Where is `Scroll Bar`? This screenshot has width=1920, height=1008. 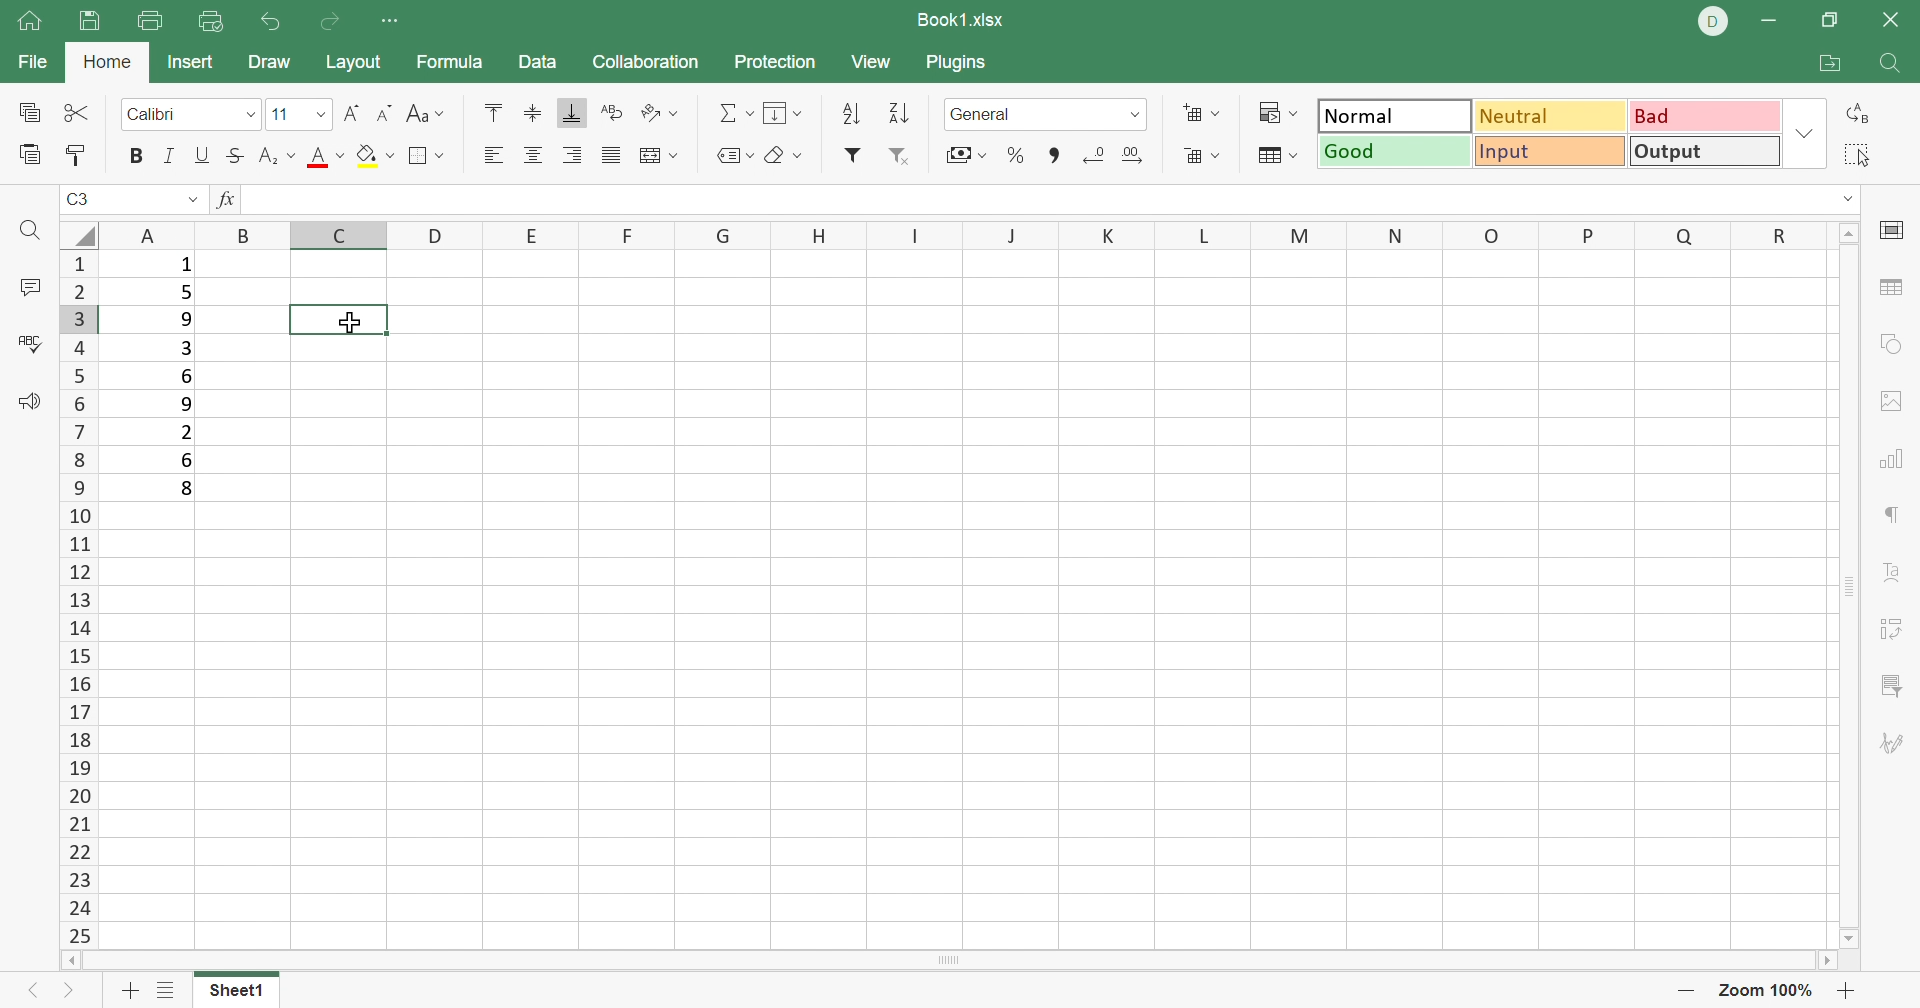 Scroll Bar is located at coordinates (956, 962).